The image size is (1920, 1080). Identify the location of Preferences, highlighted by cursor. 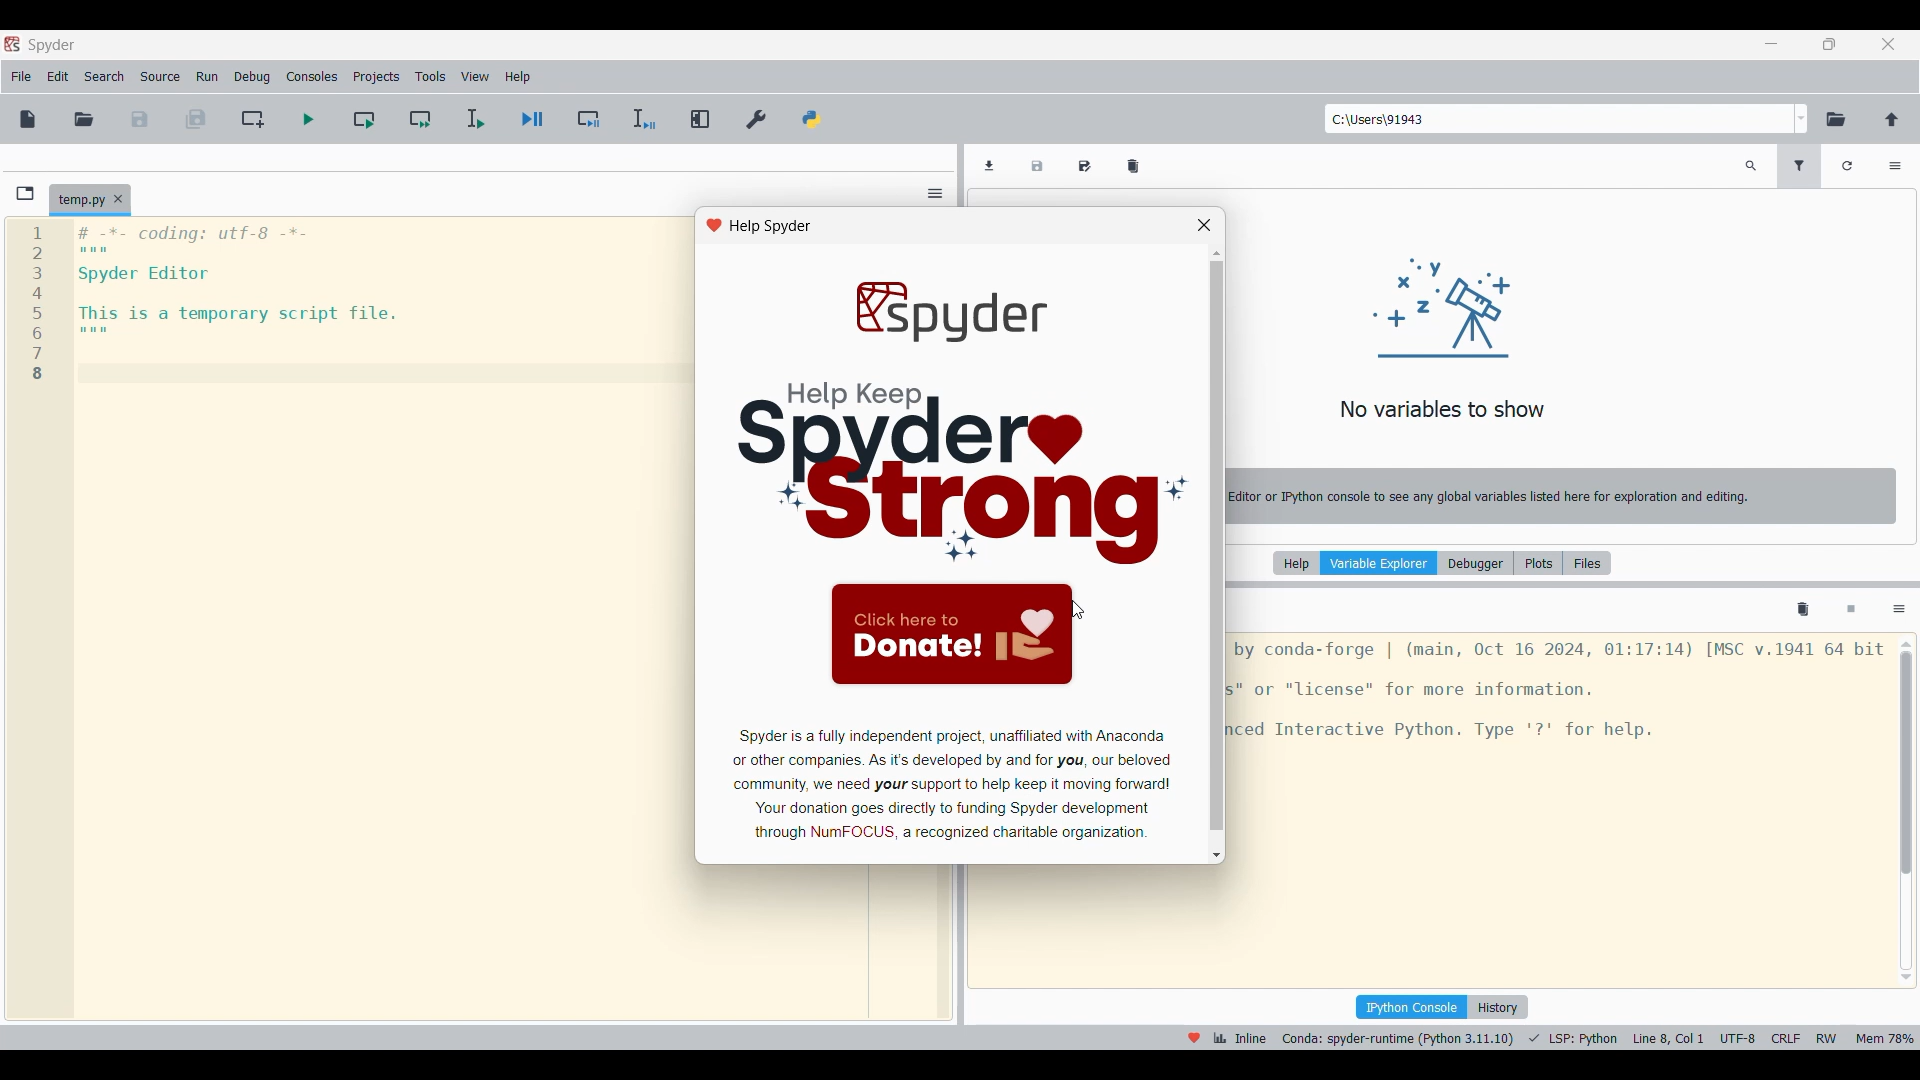
(750, 116).